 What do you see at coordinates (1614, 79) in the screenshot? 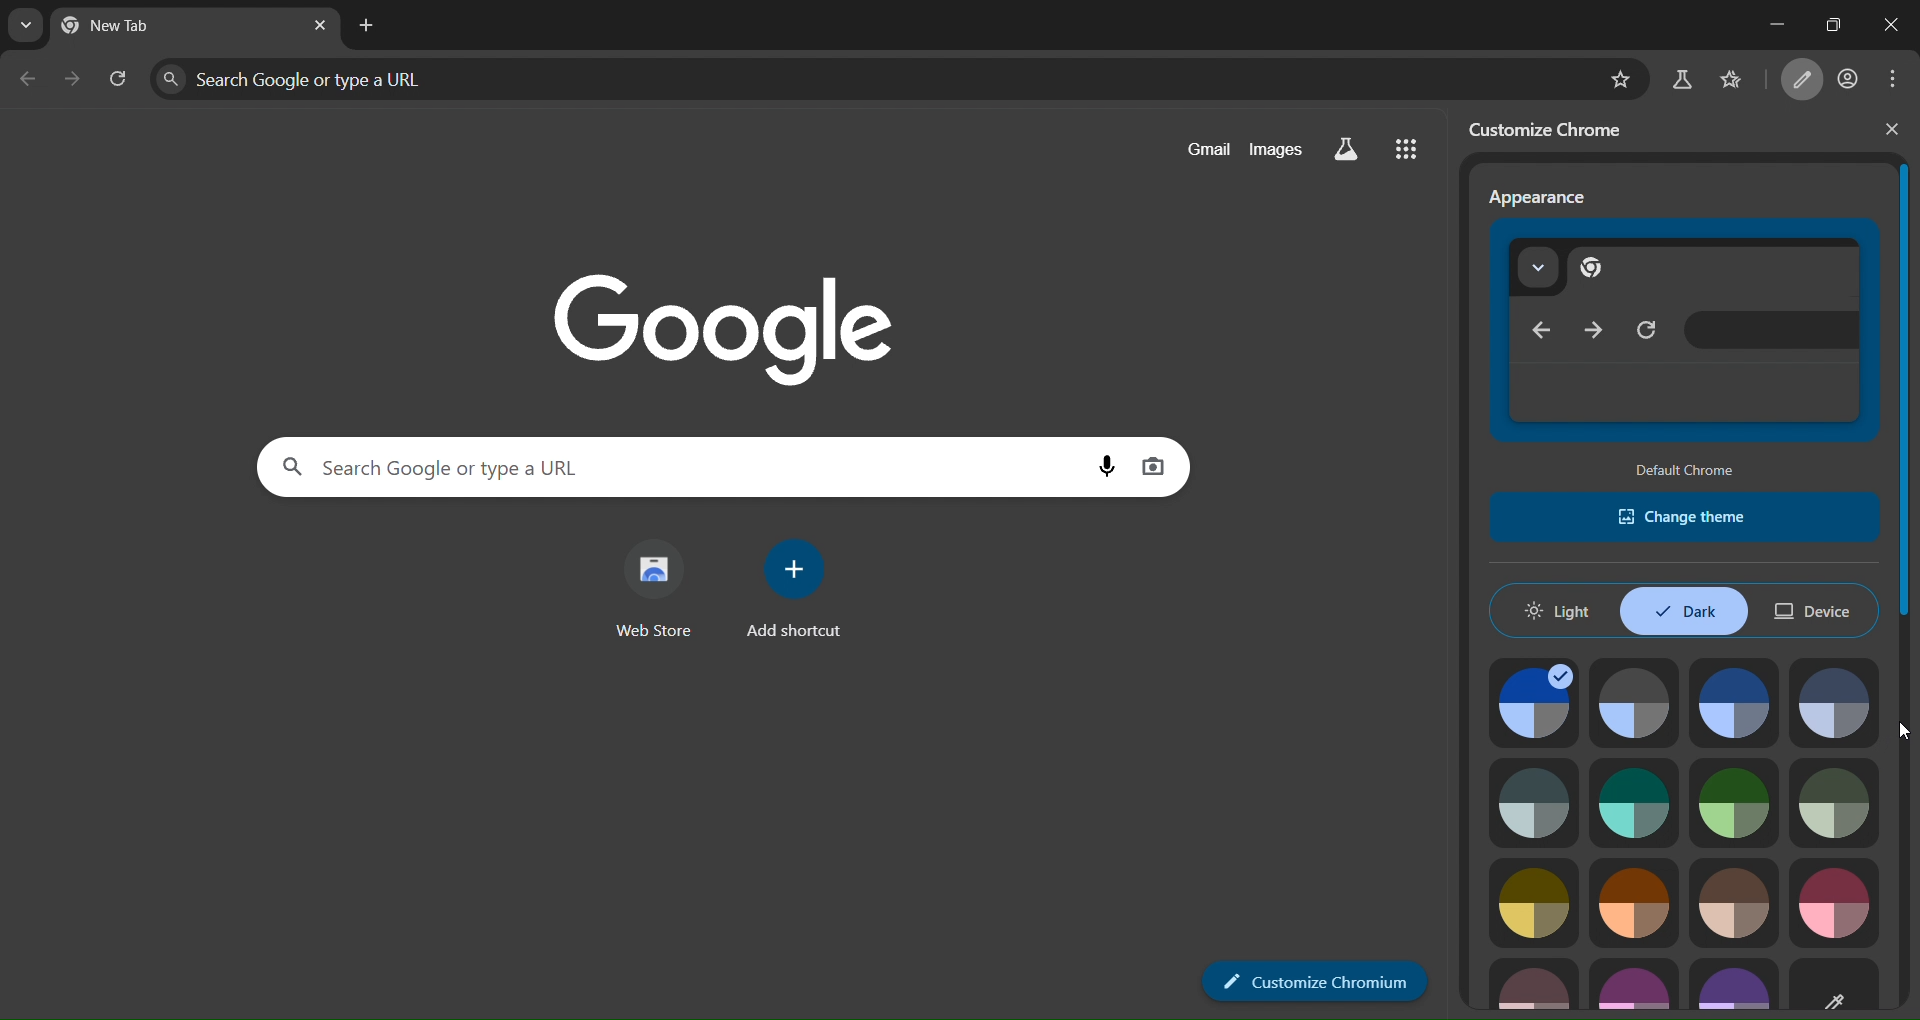
I see `bookmark page` at bounding box center [1614, 79].